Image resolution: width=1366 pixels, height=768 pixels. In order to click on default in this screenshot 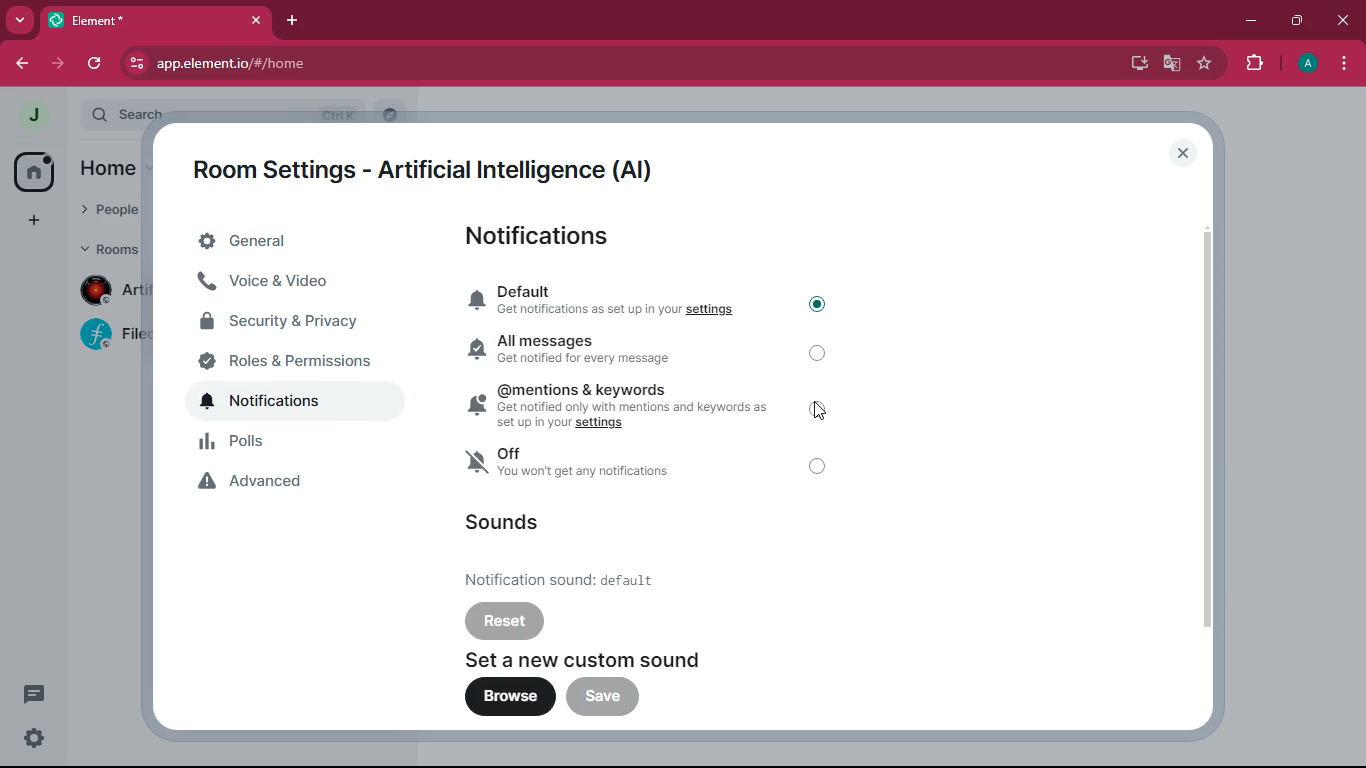, I will do `click(611, 302)`.